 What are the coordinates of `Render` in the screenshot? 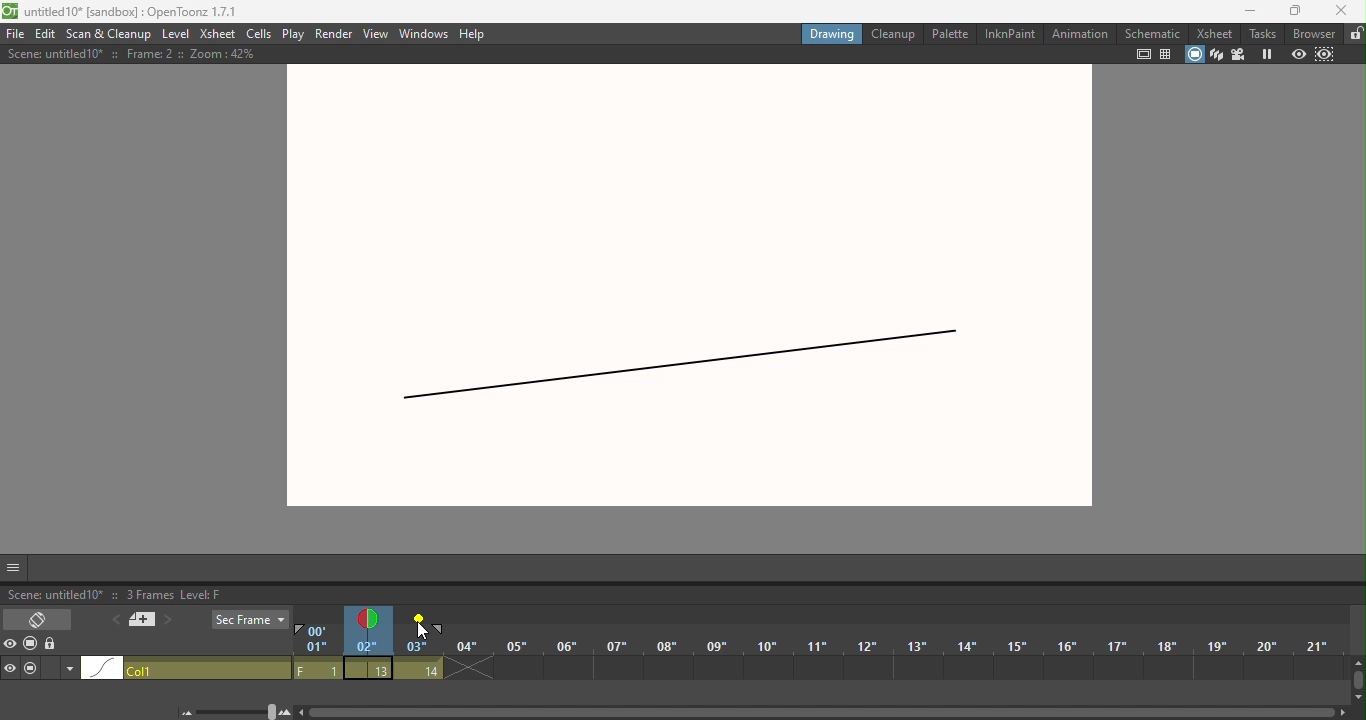 It's located at (335, 32).